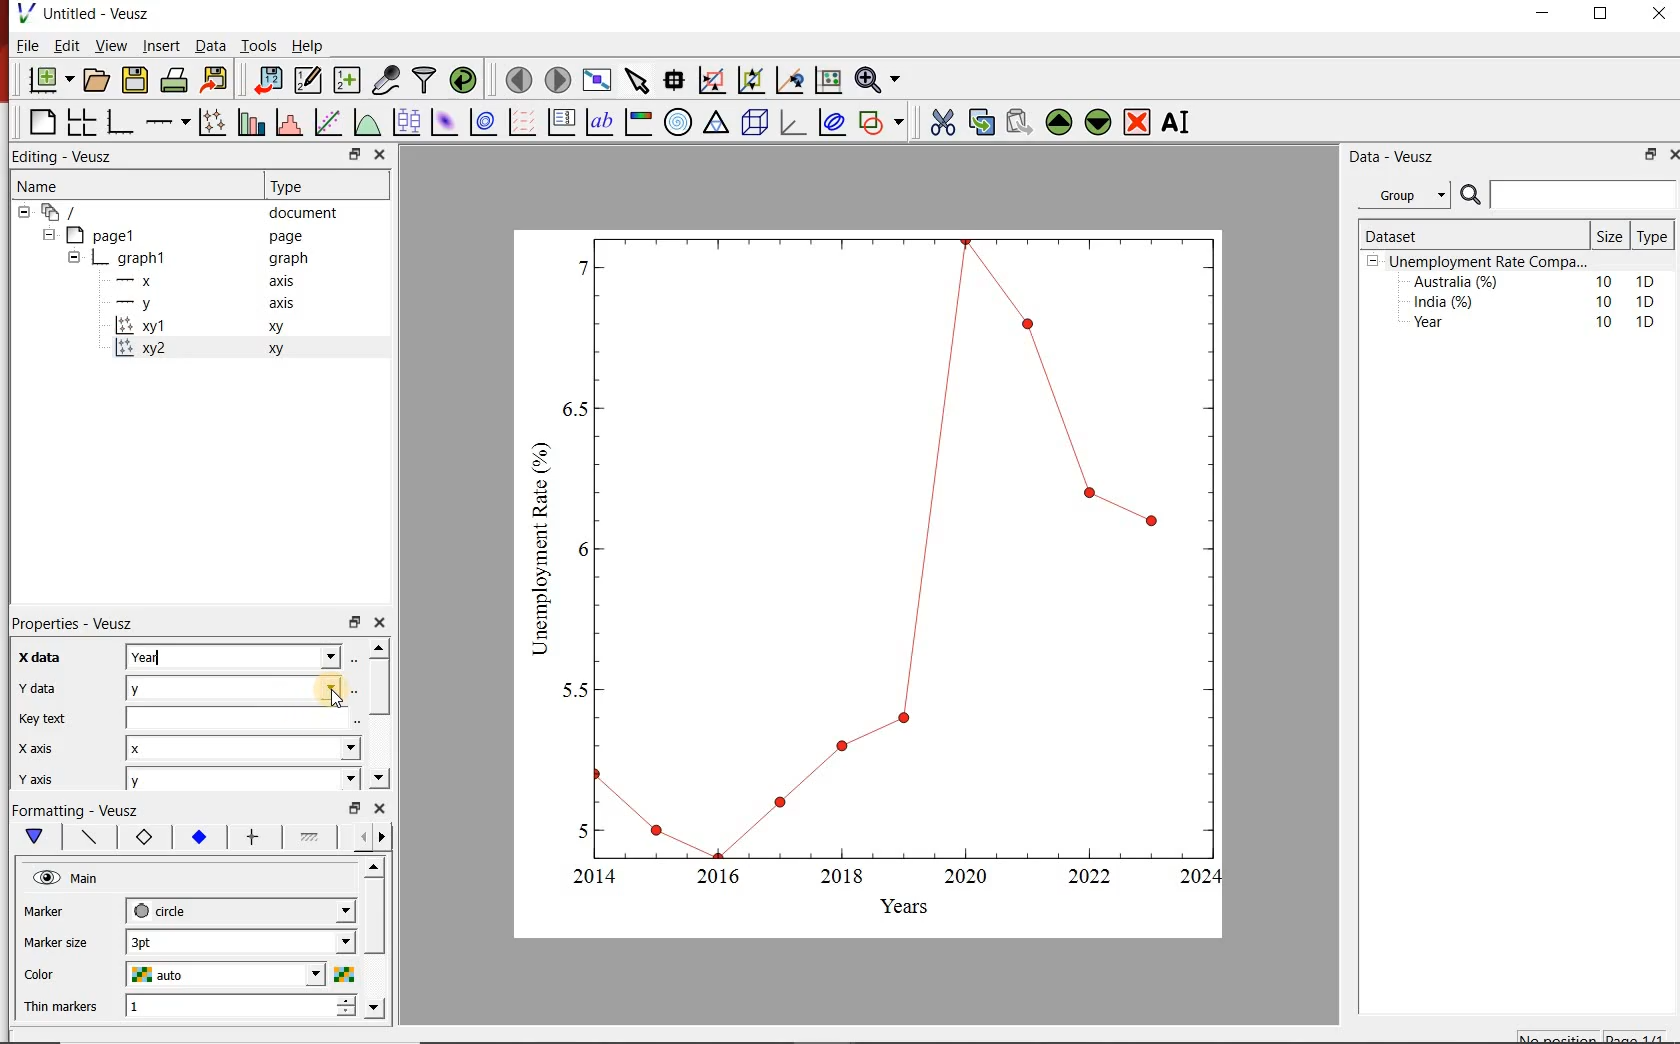 This screenshot has height=1044, width=1680. I want to click on zoom funtions, so click(881, 78).